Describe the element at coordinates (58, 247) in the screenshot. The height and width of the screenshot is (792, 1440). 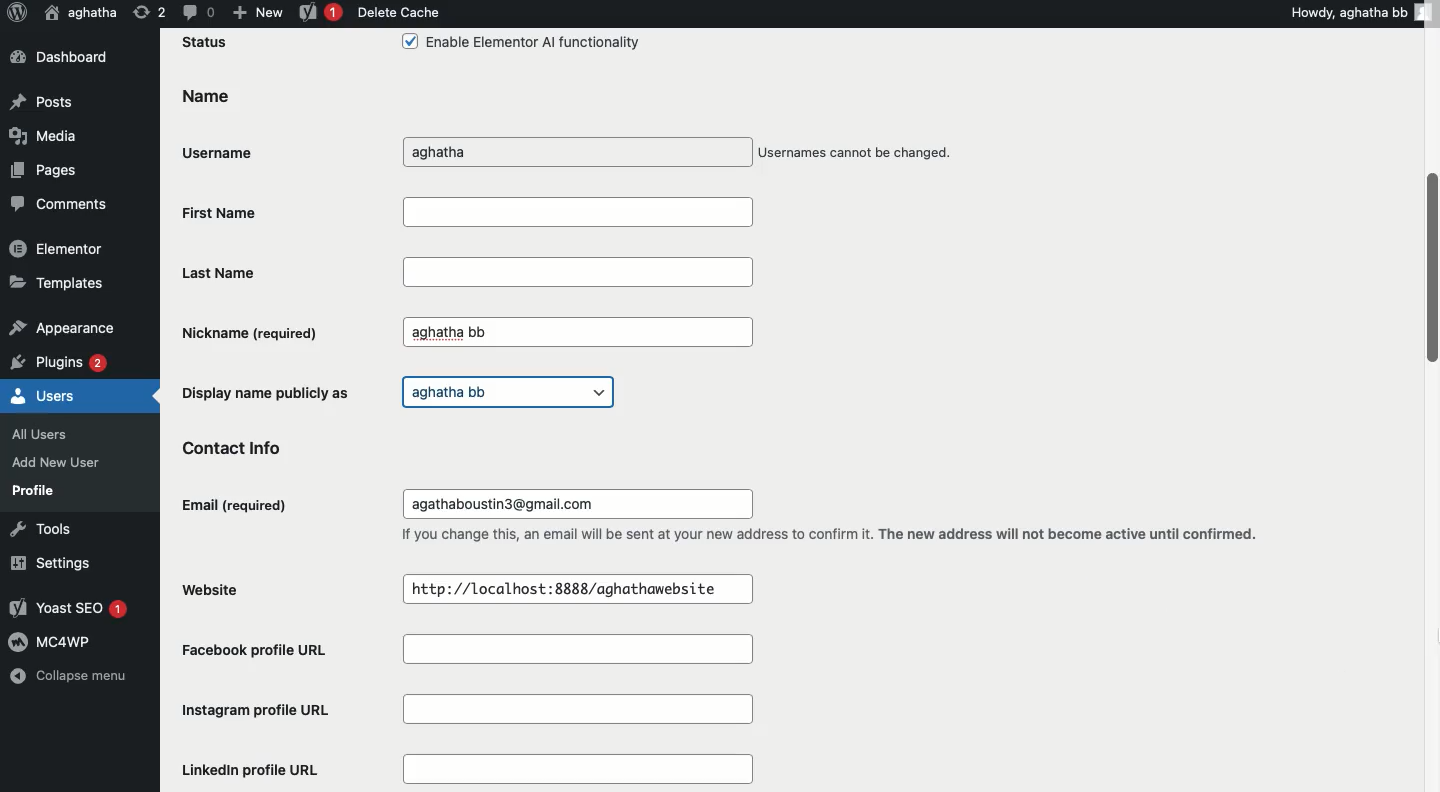
I see `Elementor` at that location.